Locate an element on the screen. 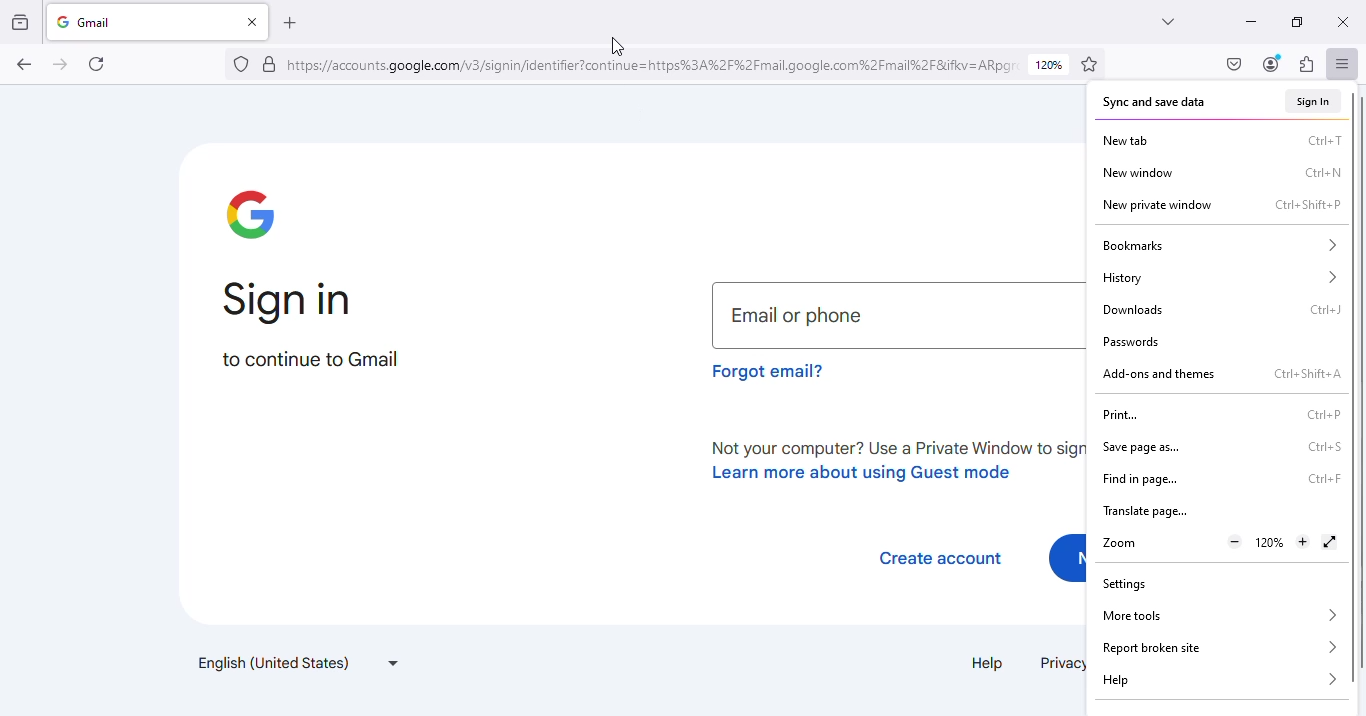 The width and height of the screenshot is (1366, 716). downloads is located at coordinates (1131, 310).